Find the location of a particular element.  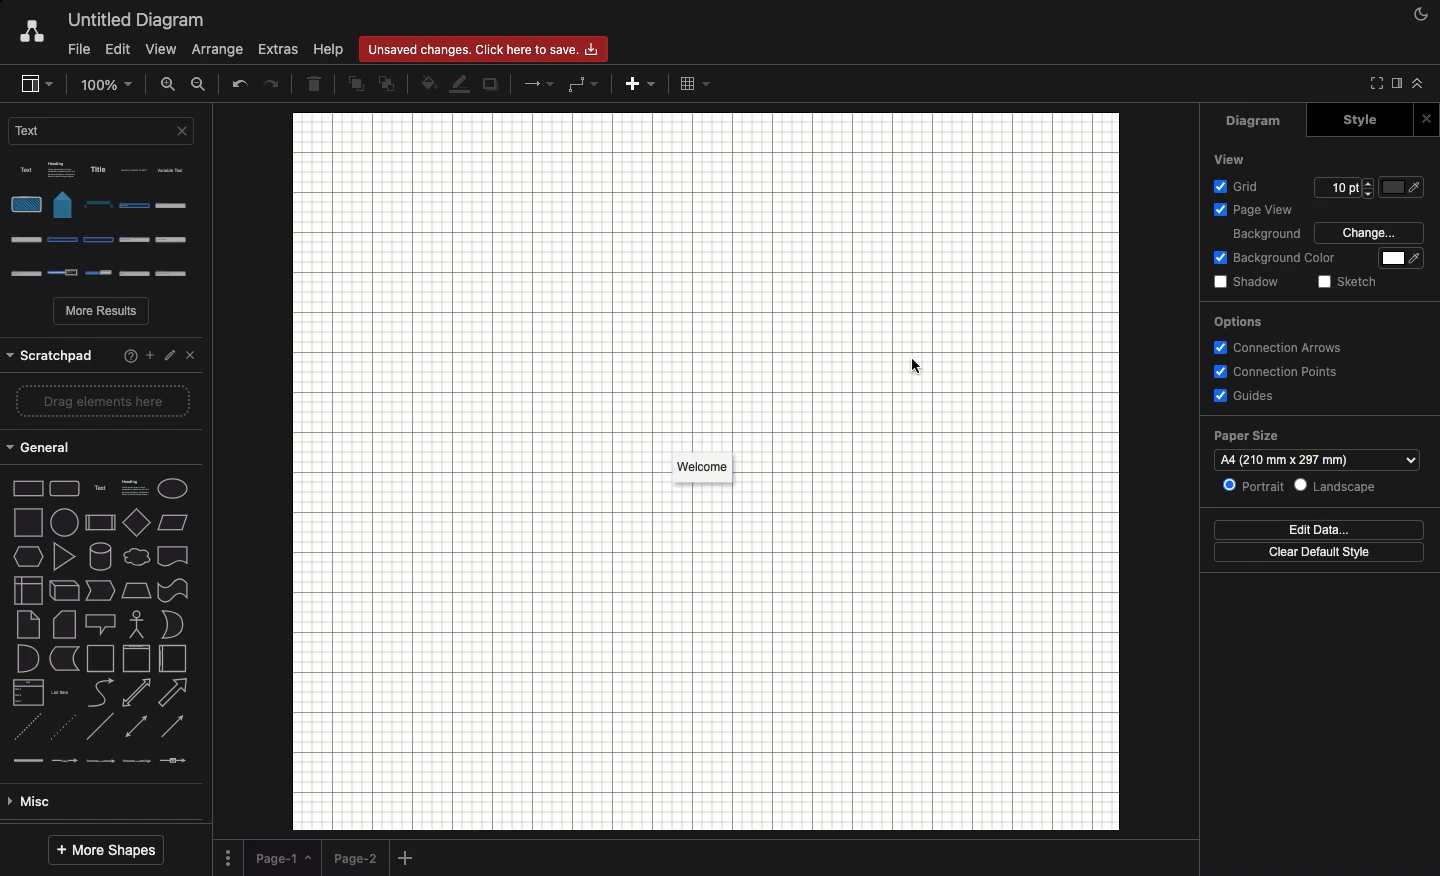

Duplicate is located at coordinates (492, 85).